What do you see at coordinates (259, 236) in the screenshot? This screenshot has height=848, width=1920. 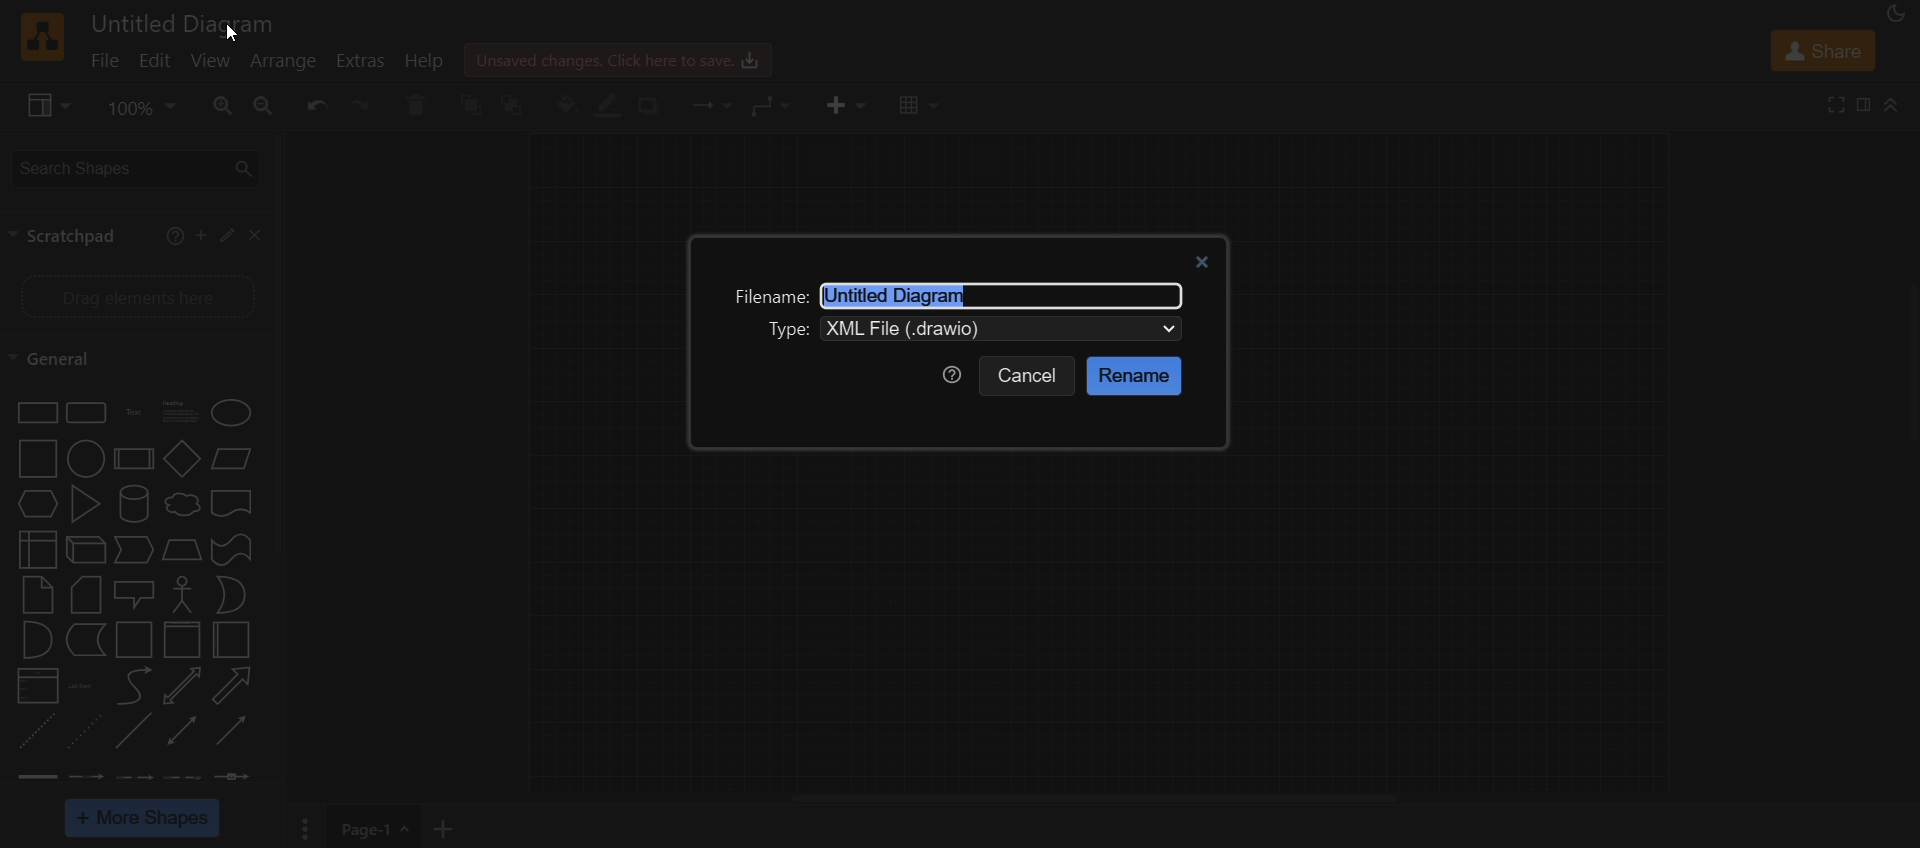 I see `close` at bounding box center [259, 236].